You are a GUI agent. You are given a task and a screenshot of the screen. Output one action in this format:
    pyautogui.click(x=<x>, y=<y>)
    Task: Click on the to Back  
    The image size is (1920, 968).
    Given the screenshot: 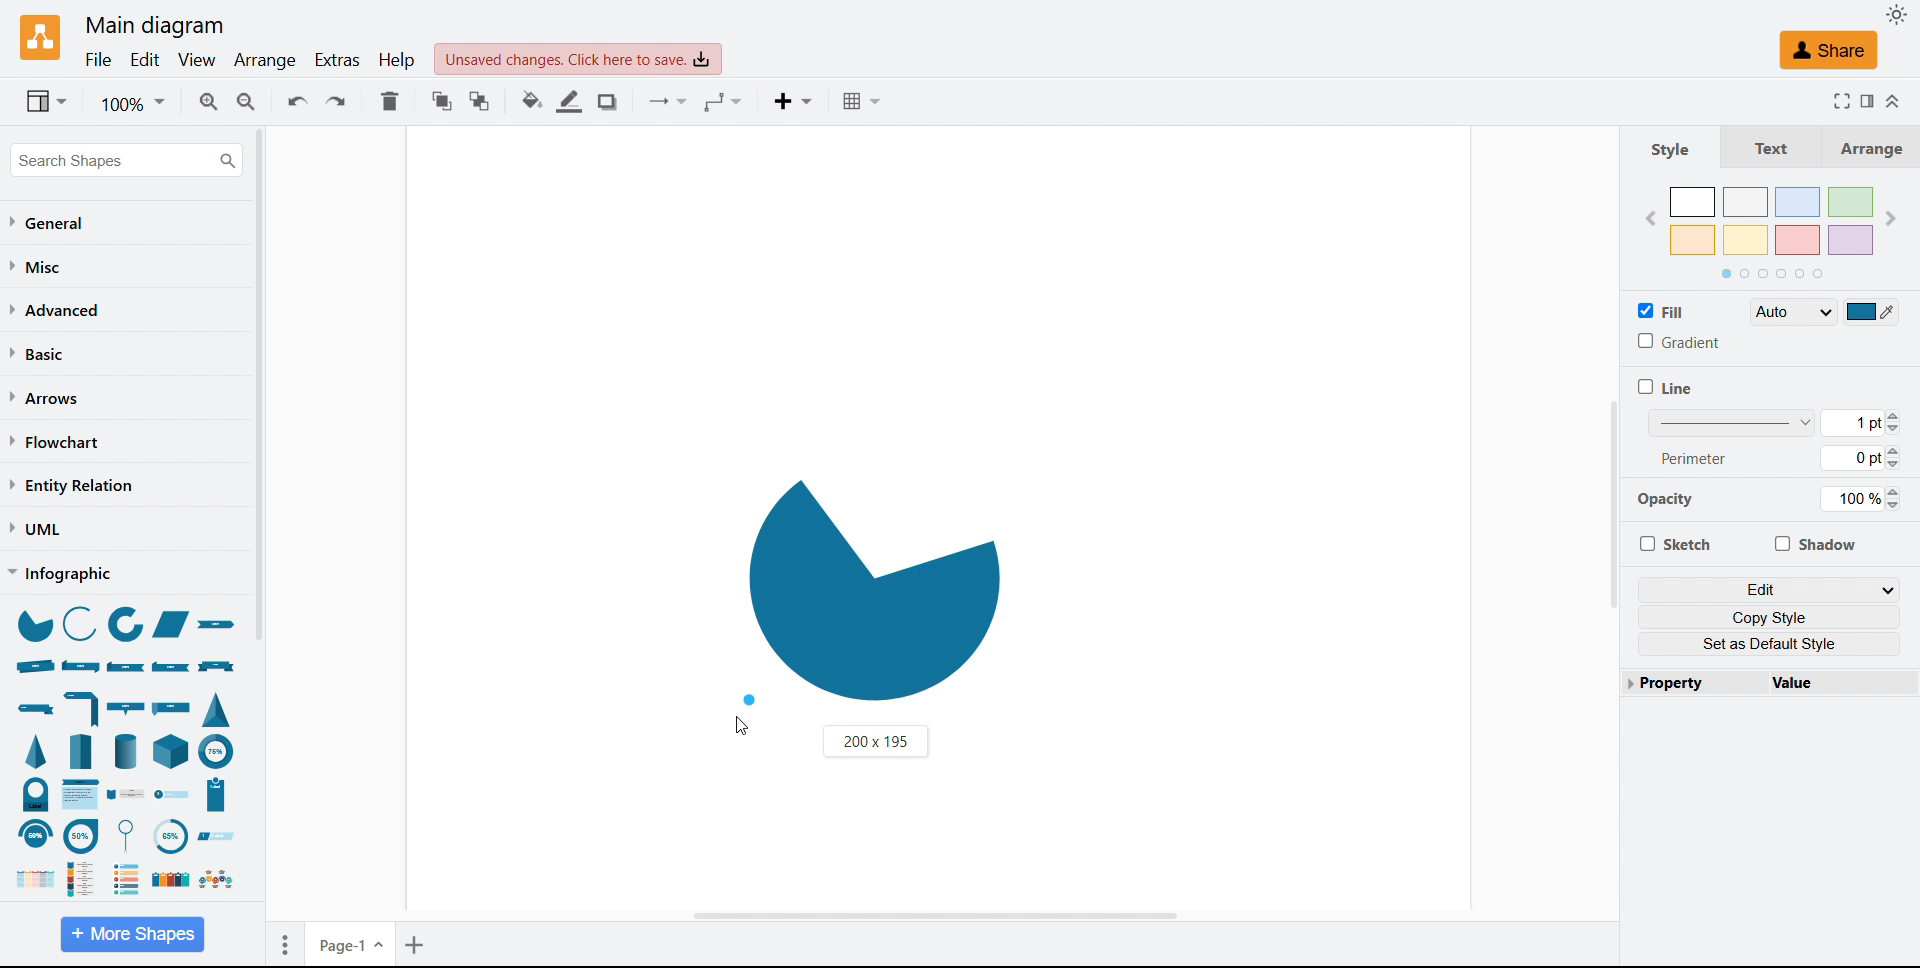 What is the action you would take?
    pyautogui.click(x=480, y=101)
    